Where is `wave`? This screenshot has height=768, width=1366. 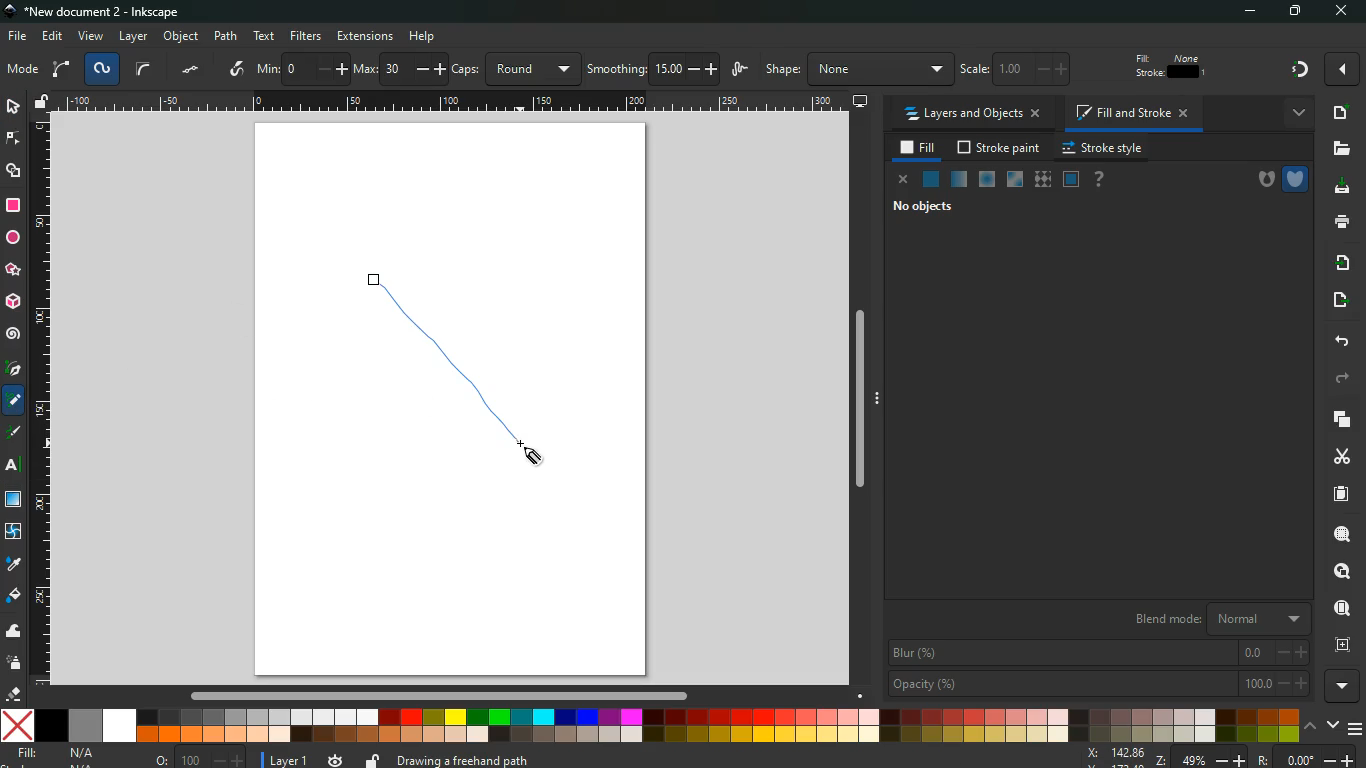
wave is located at coordinates (15, 633).